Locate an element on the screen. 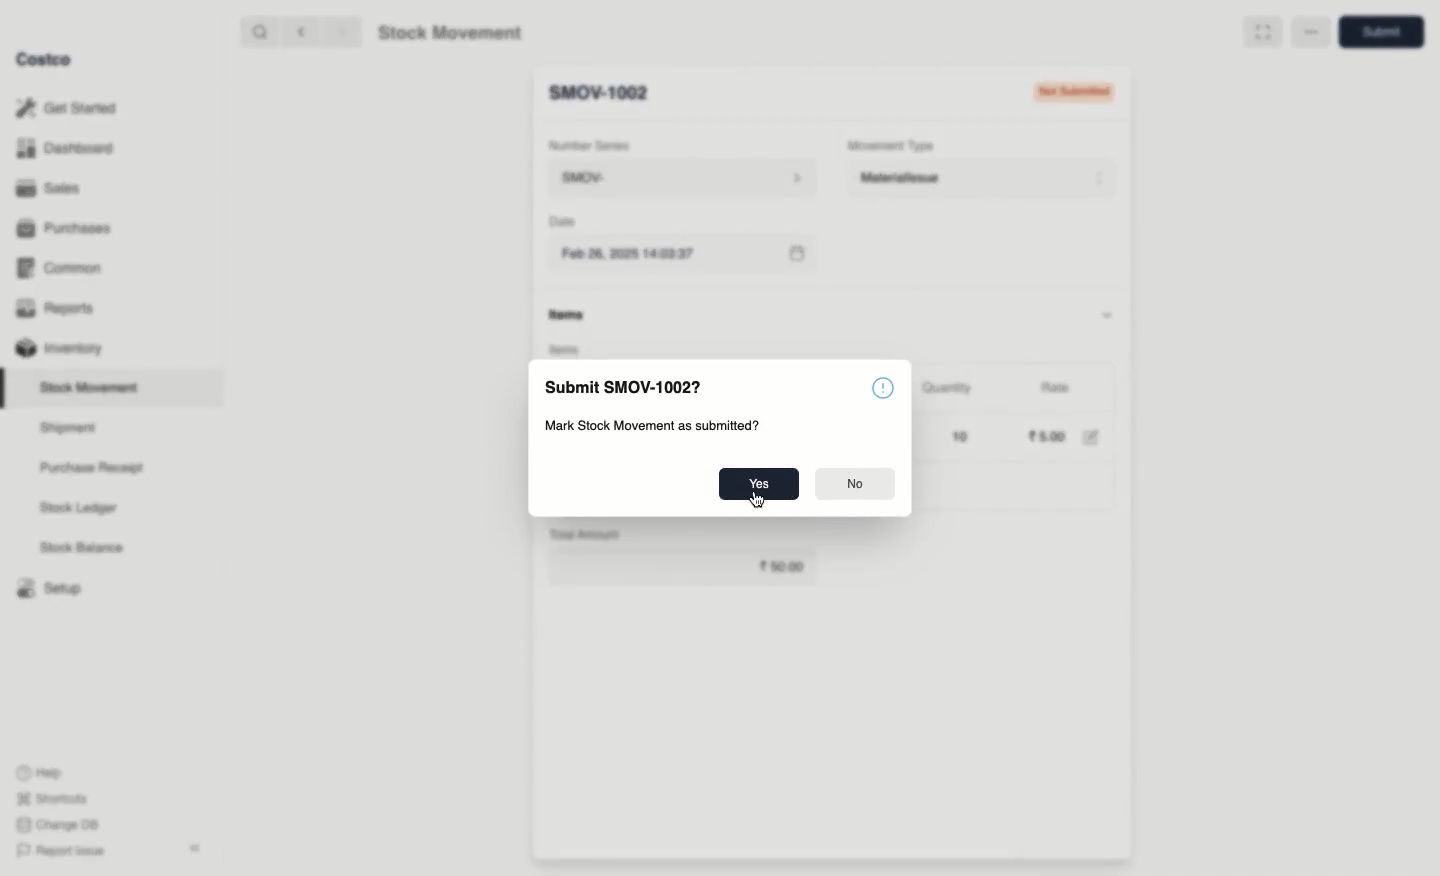 The width and height of the screenshot is (1440, 876). Movement Type is located at coordinates (892, 145).